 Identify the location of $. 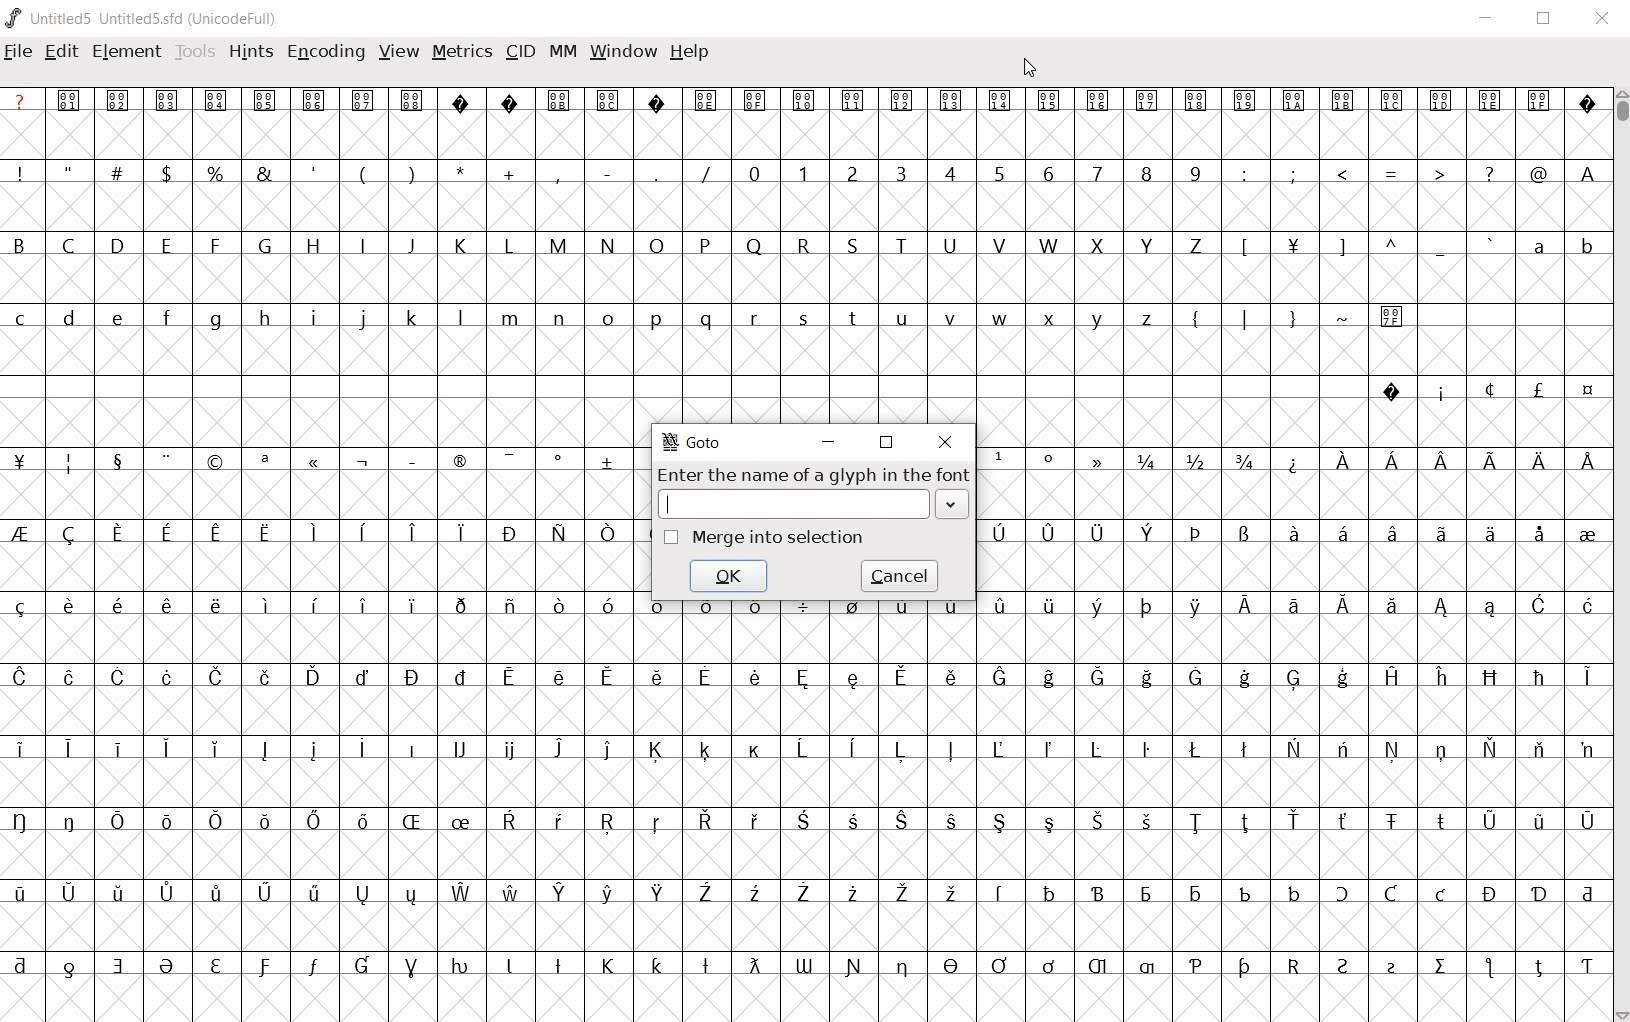
(170, 173).